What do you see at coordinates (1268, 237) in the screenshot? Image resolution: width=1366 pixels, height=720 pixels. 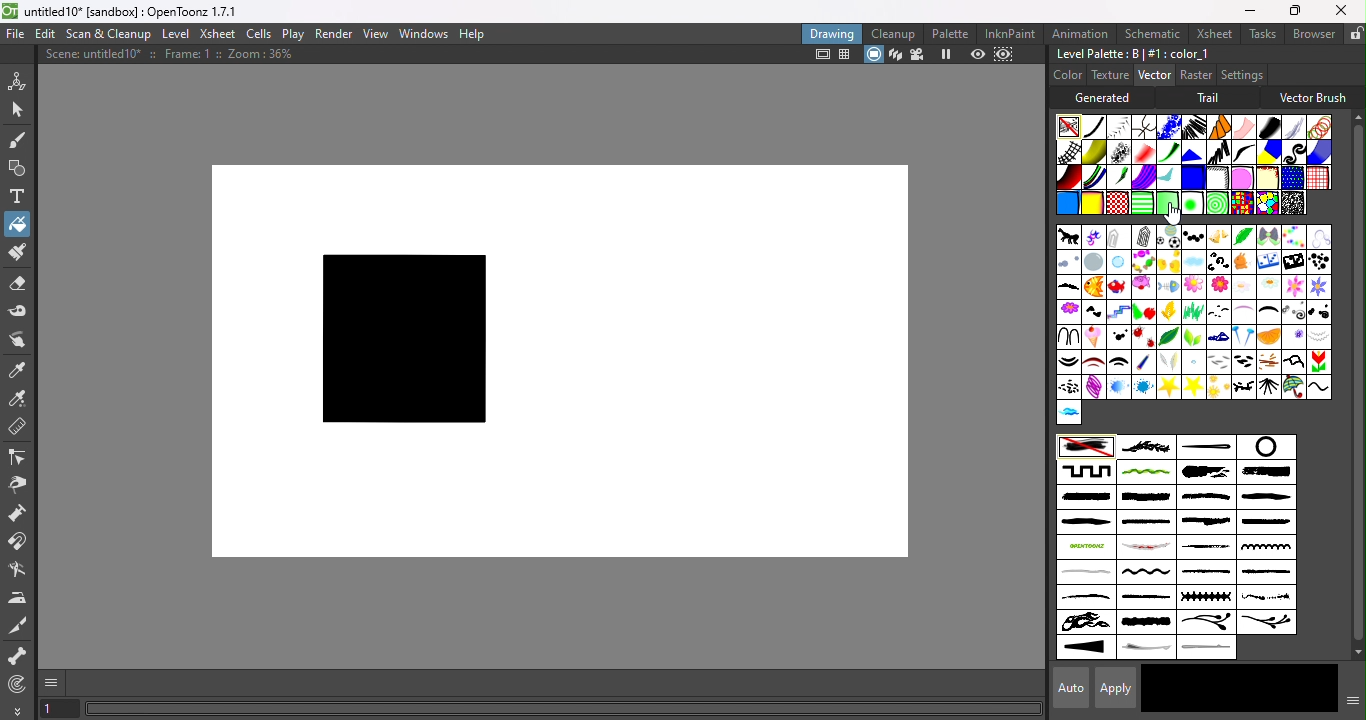 I see `Bow` at bounding box center [1268, 237].